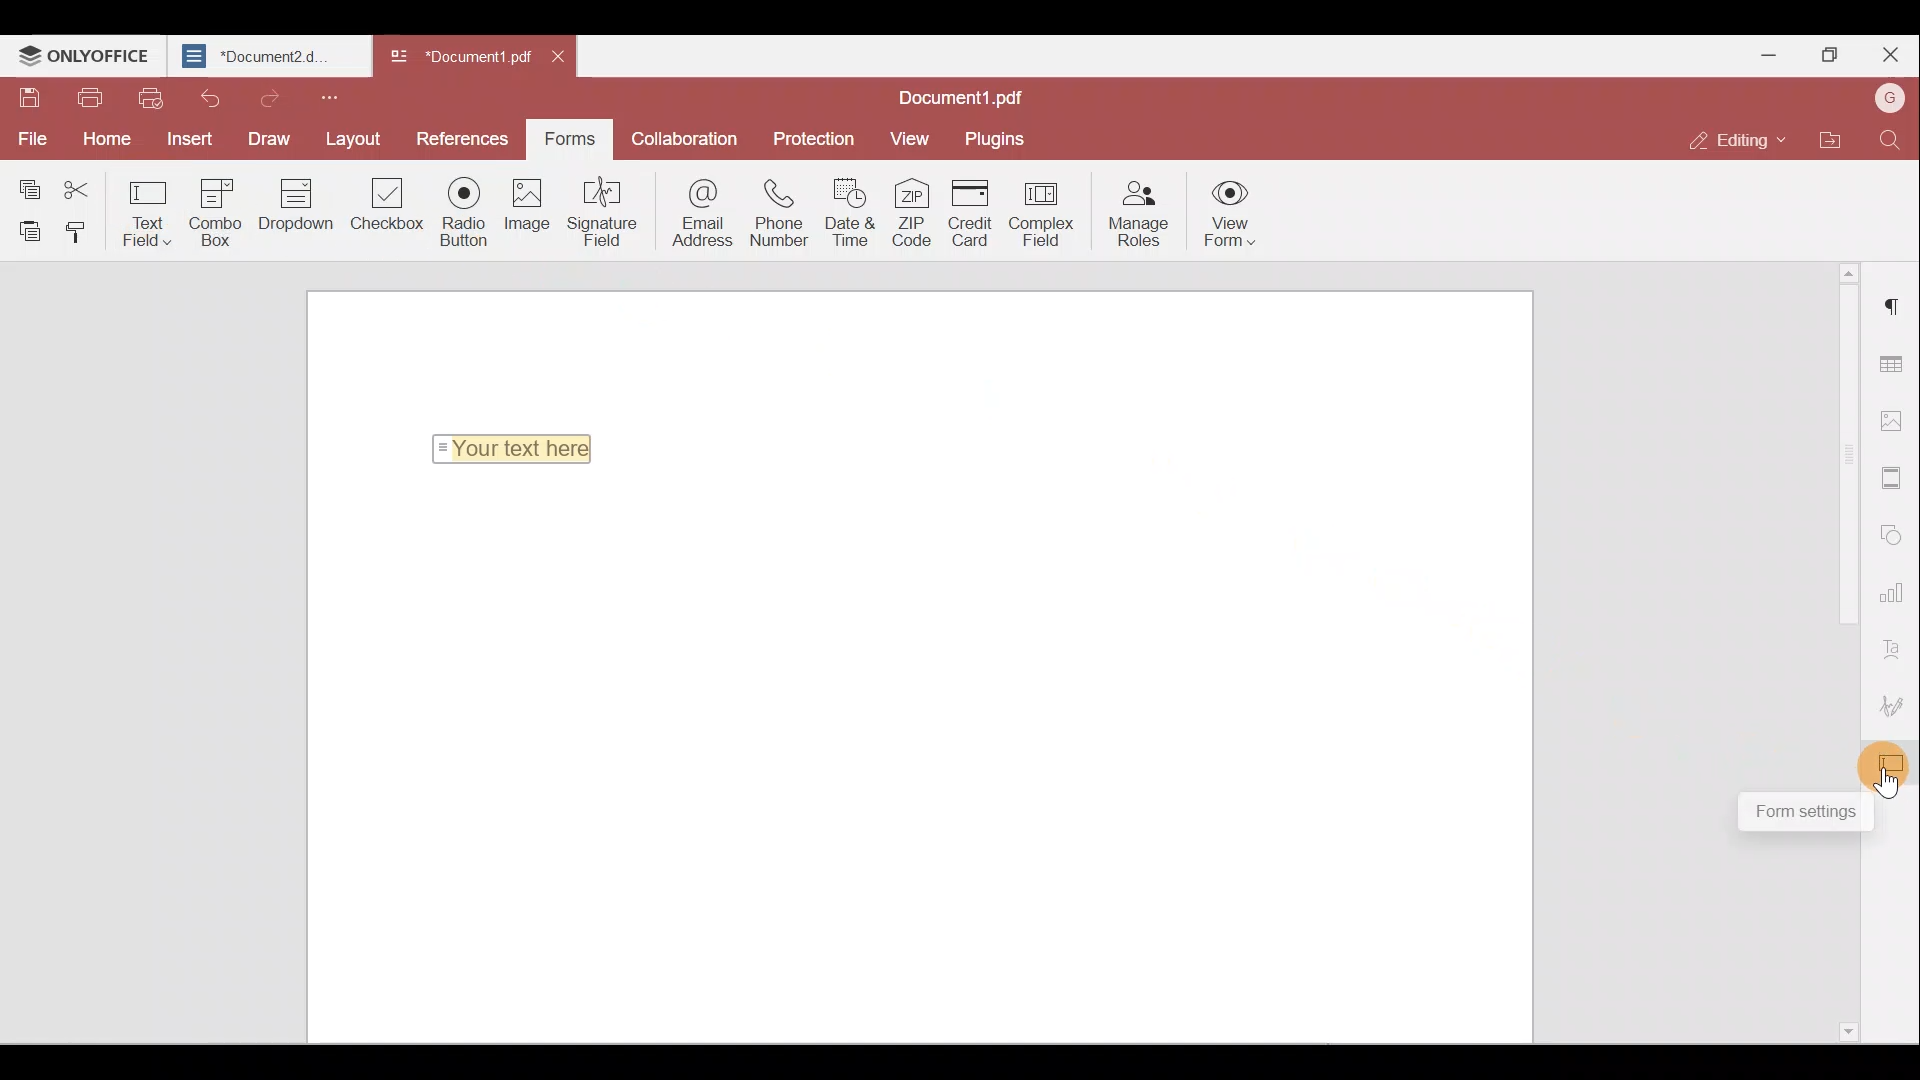 This screenshot has height=1080, width=1920. Describe the element at coordinates (458, 137) in the screenshot. I see `References` at that location.